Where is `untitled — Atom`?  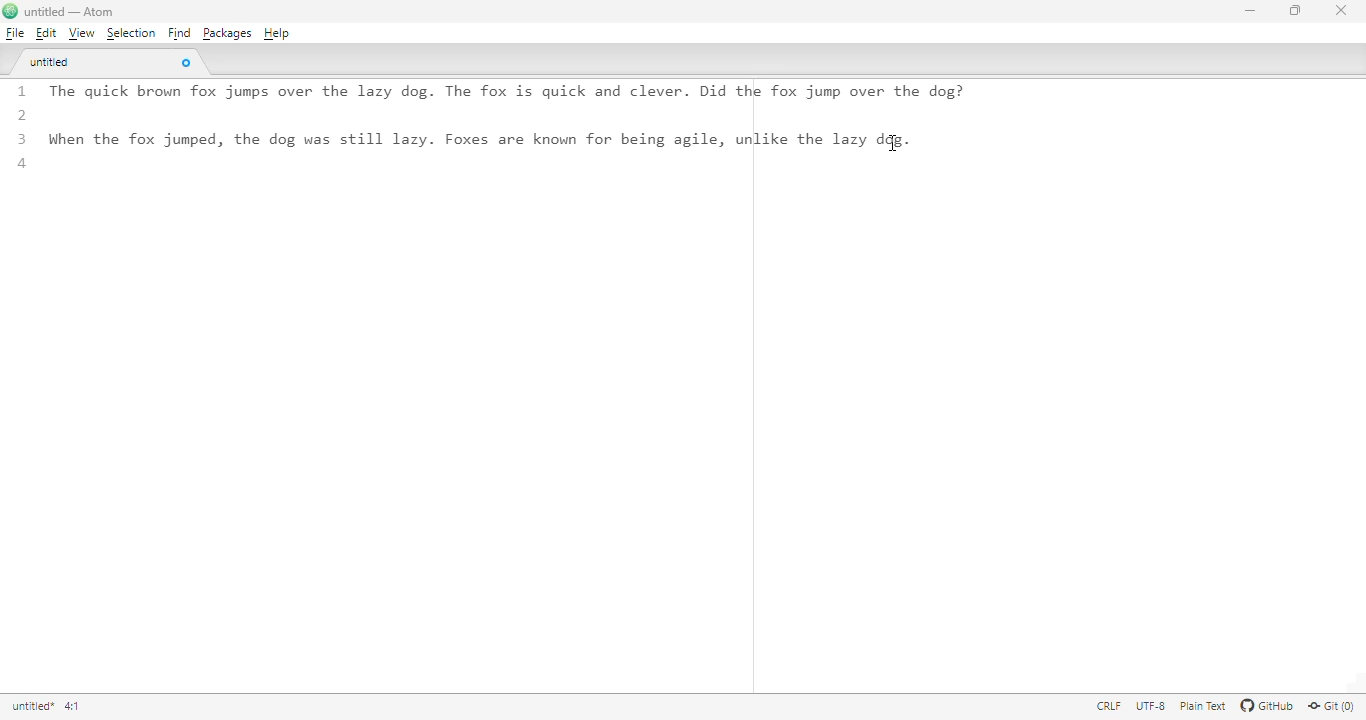
untitled — Atom is located at coordinates (76, 12).